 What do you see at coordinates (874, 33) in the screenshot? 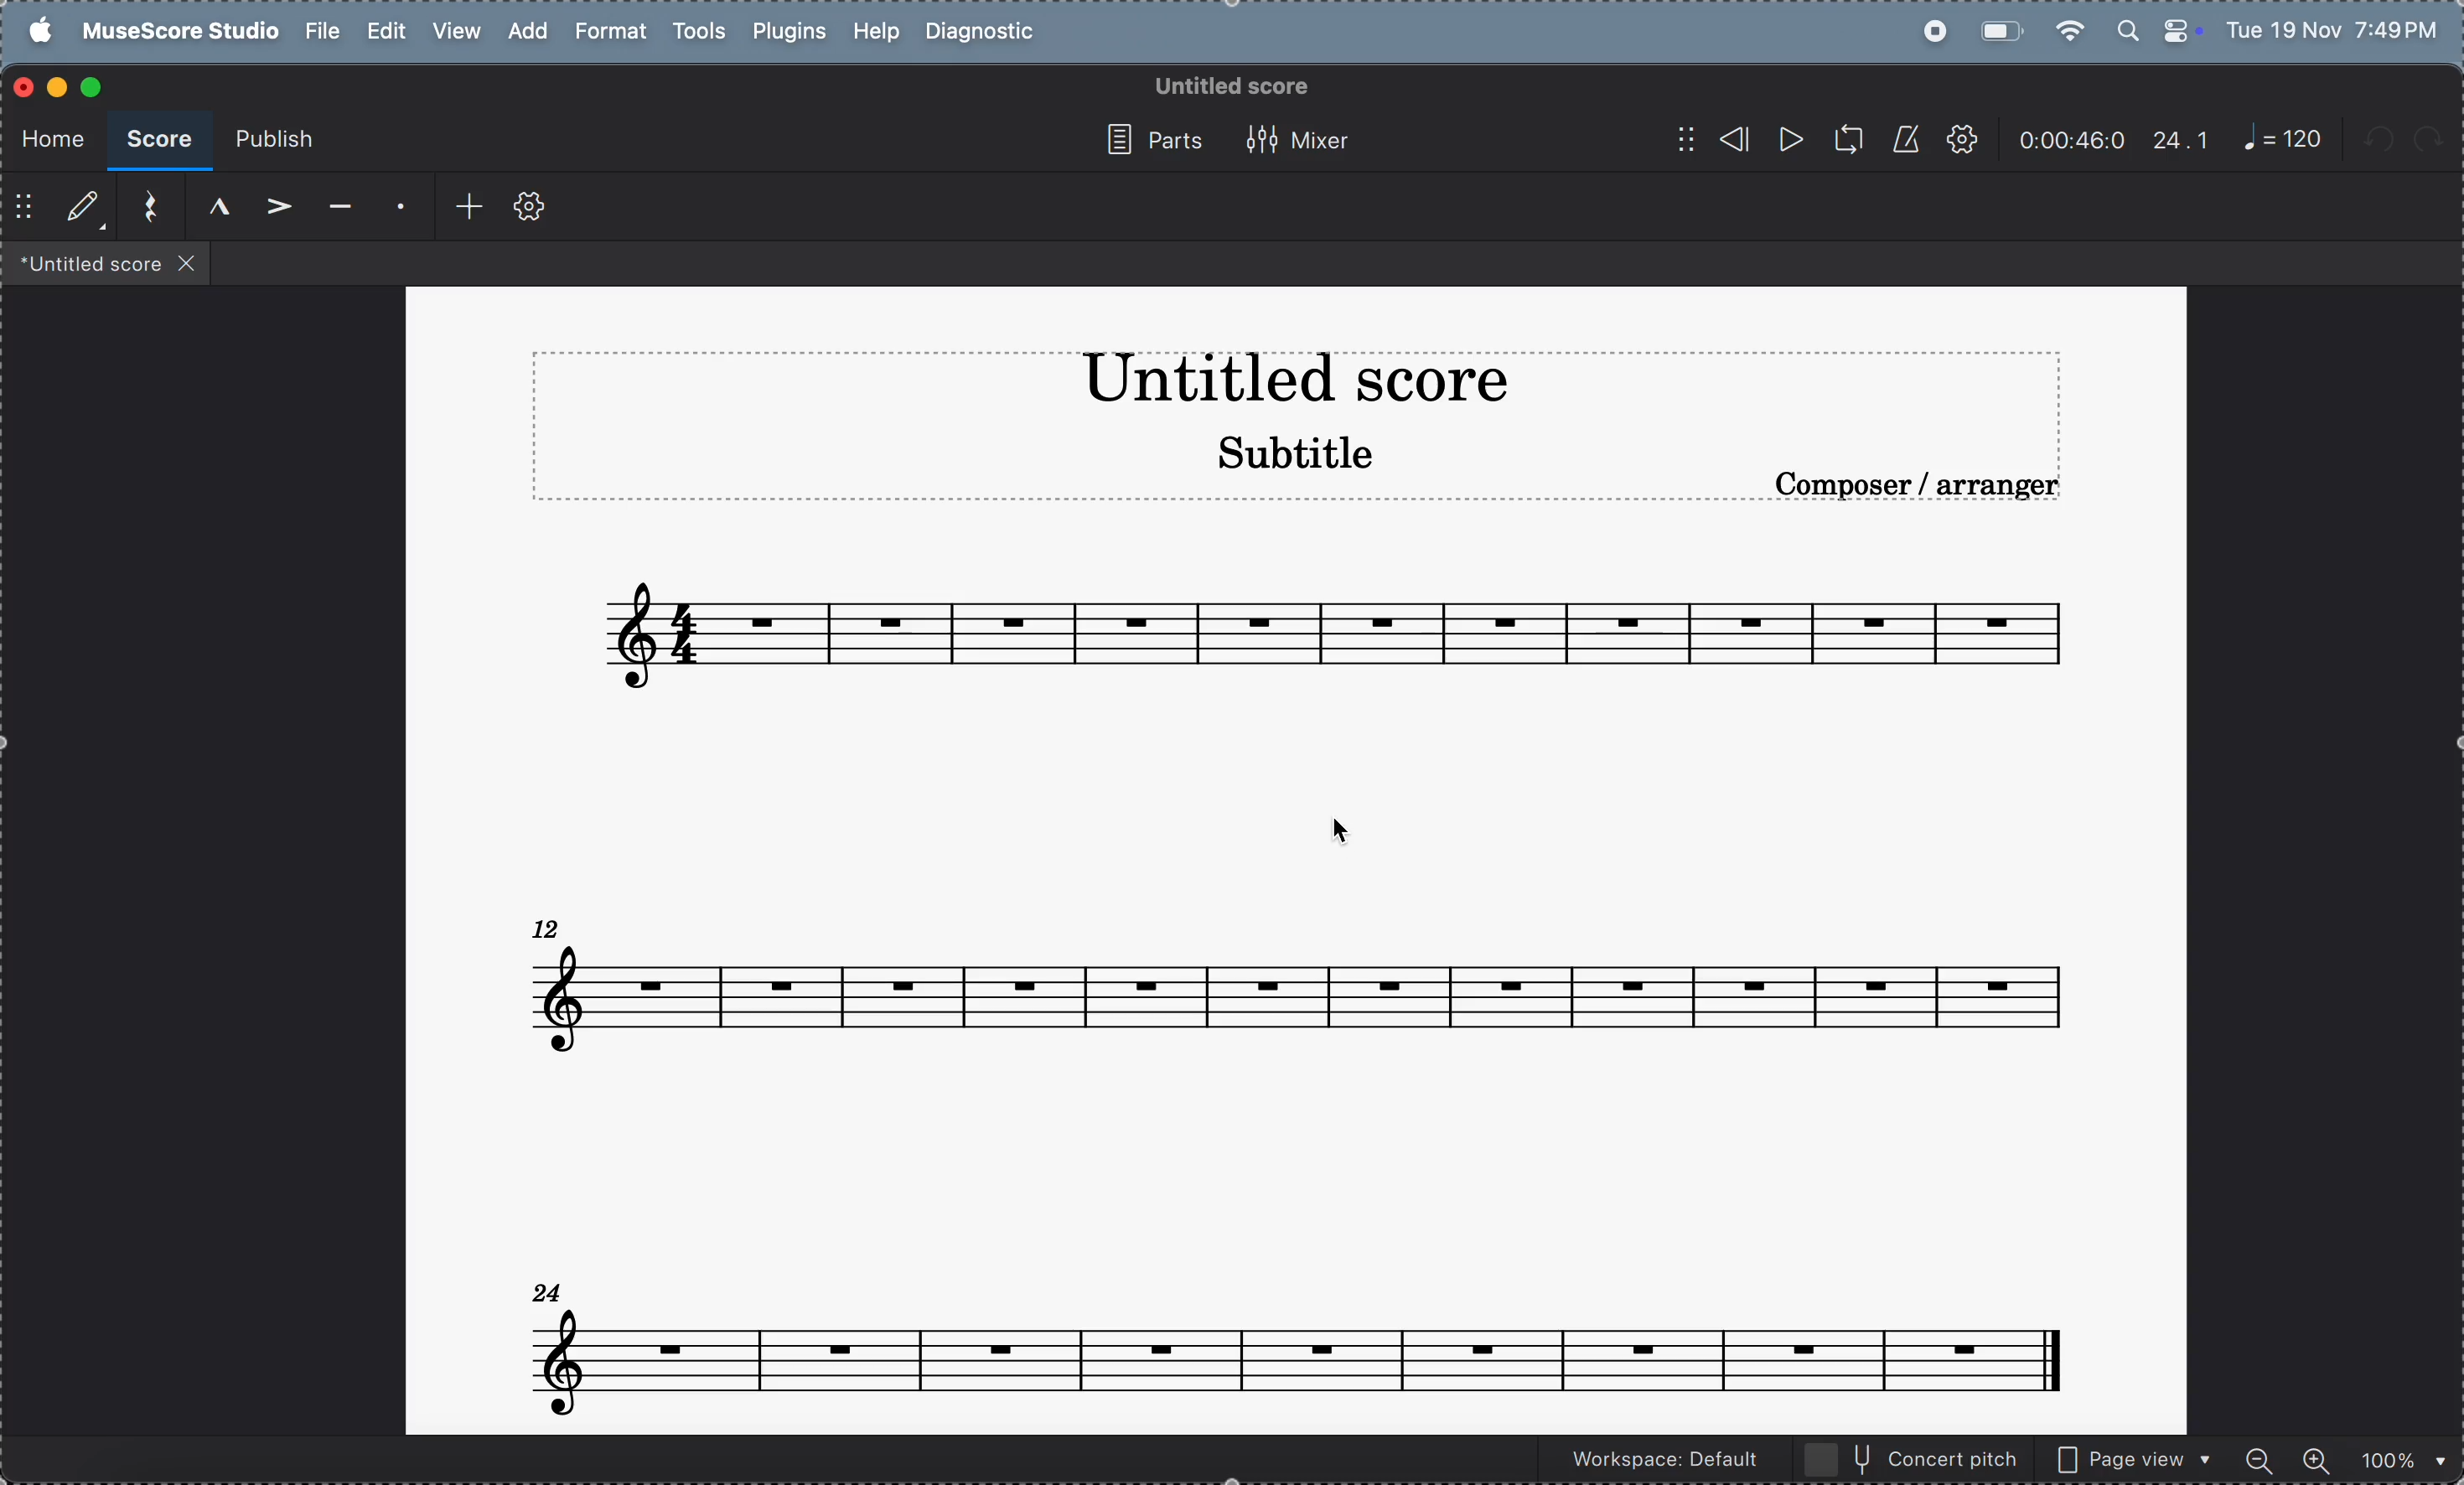
I see `help` at bounding box center [874, 33].